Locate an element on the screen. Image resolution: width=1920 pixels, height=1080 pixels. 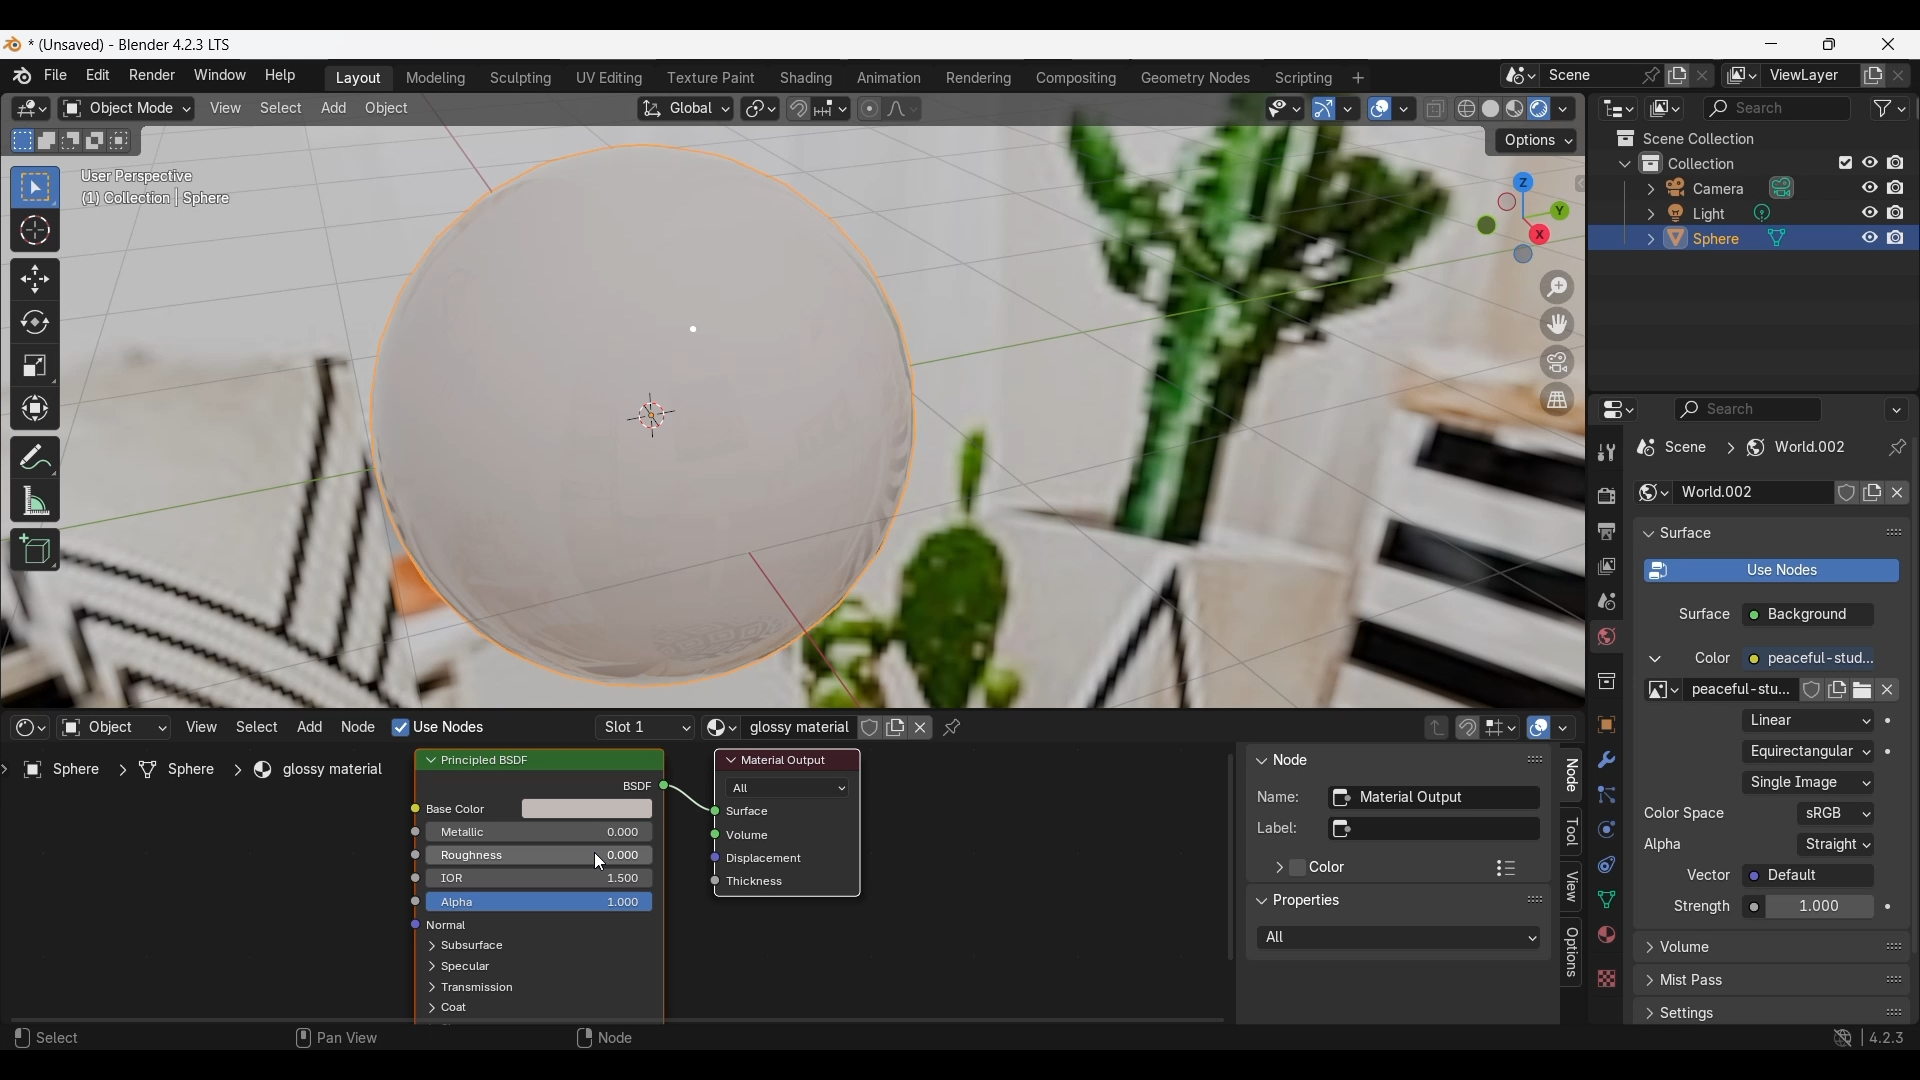
Transform pivot point is located at coordinates (760, 109).